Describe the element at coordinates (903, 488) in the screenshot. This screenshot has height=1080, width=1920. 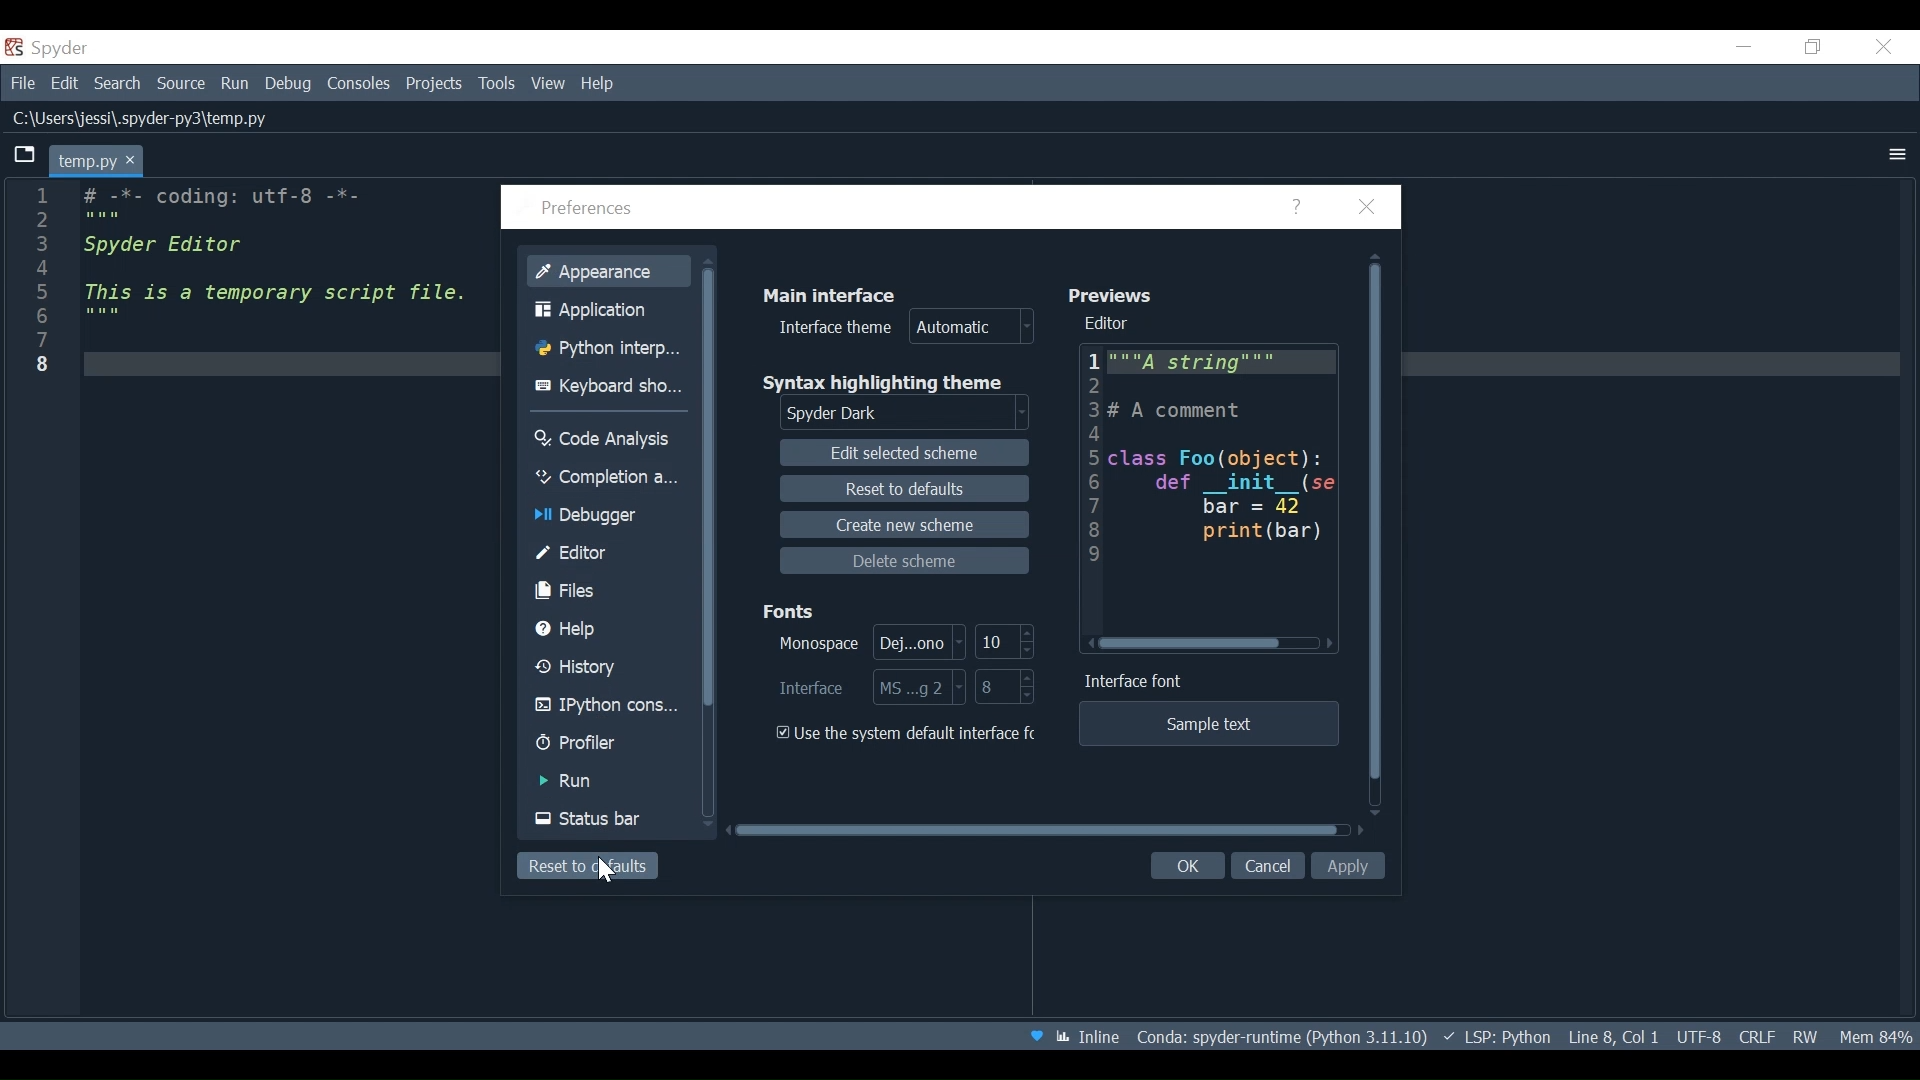
I see `Reset to defaults` at that location.